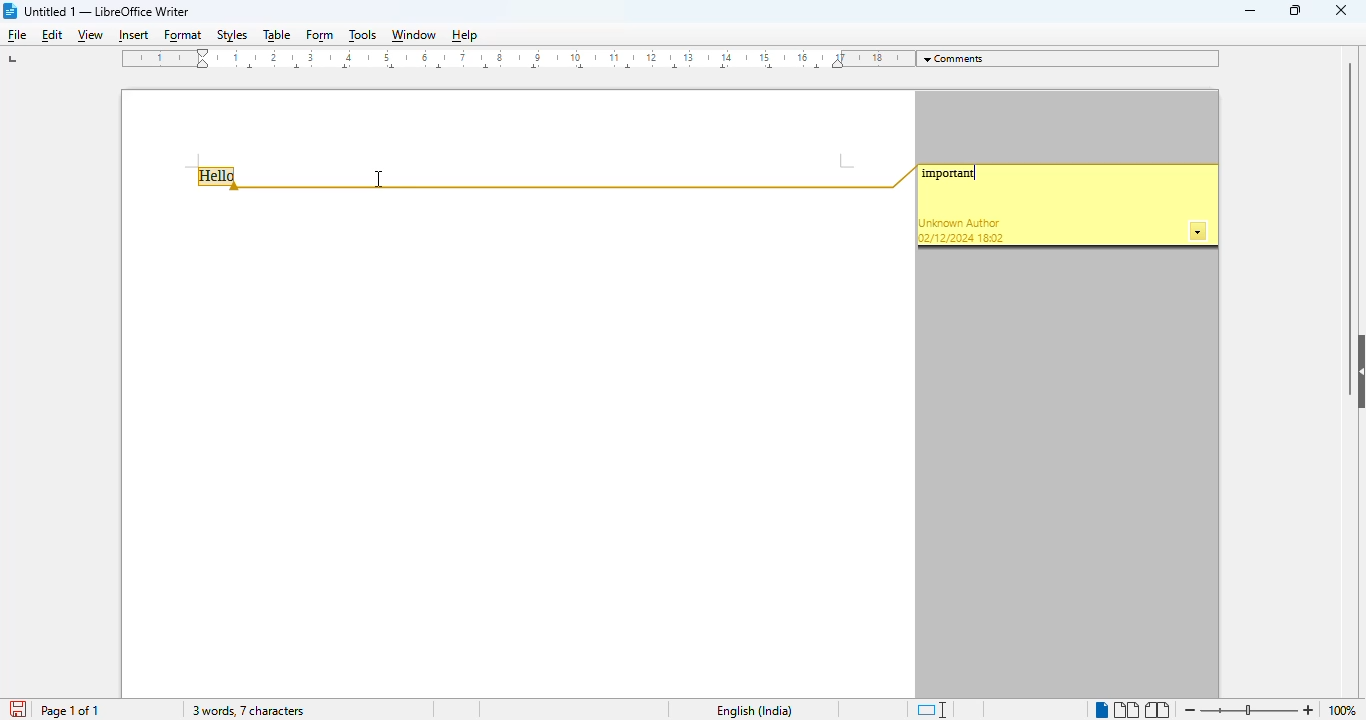  What do you see at coordinates (1357, 372) in the screenshot?
I see `show` at bounding box center [1357, 372].